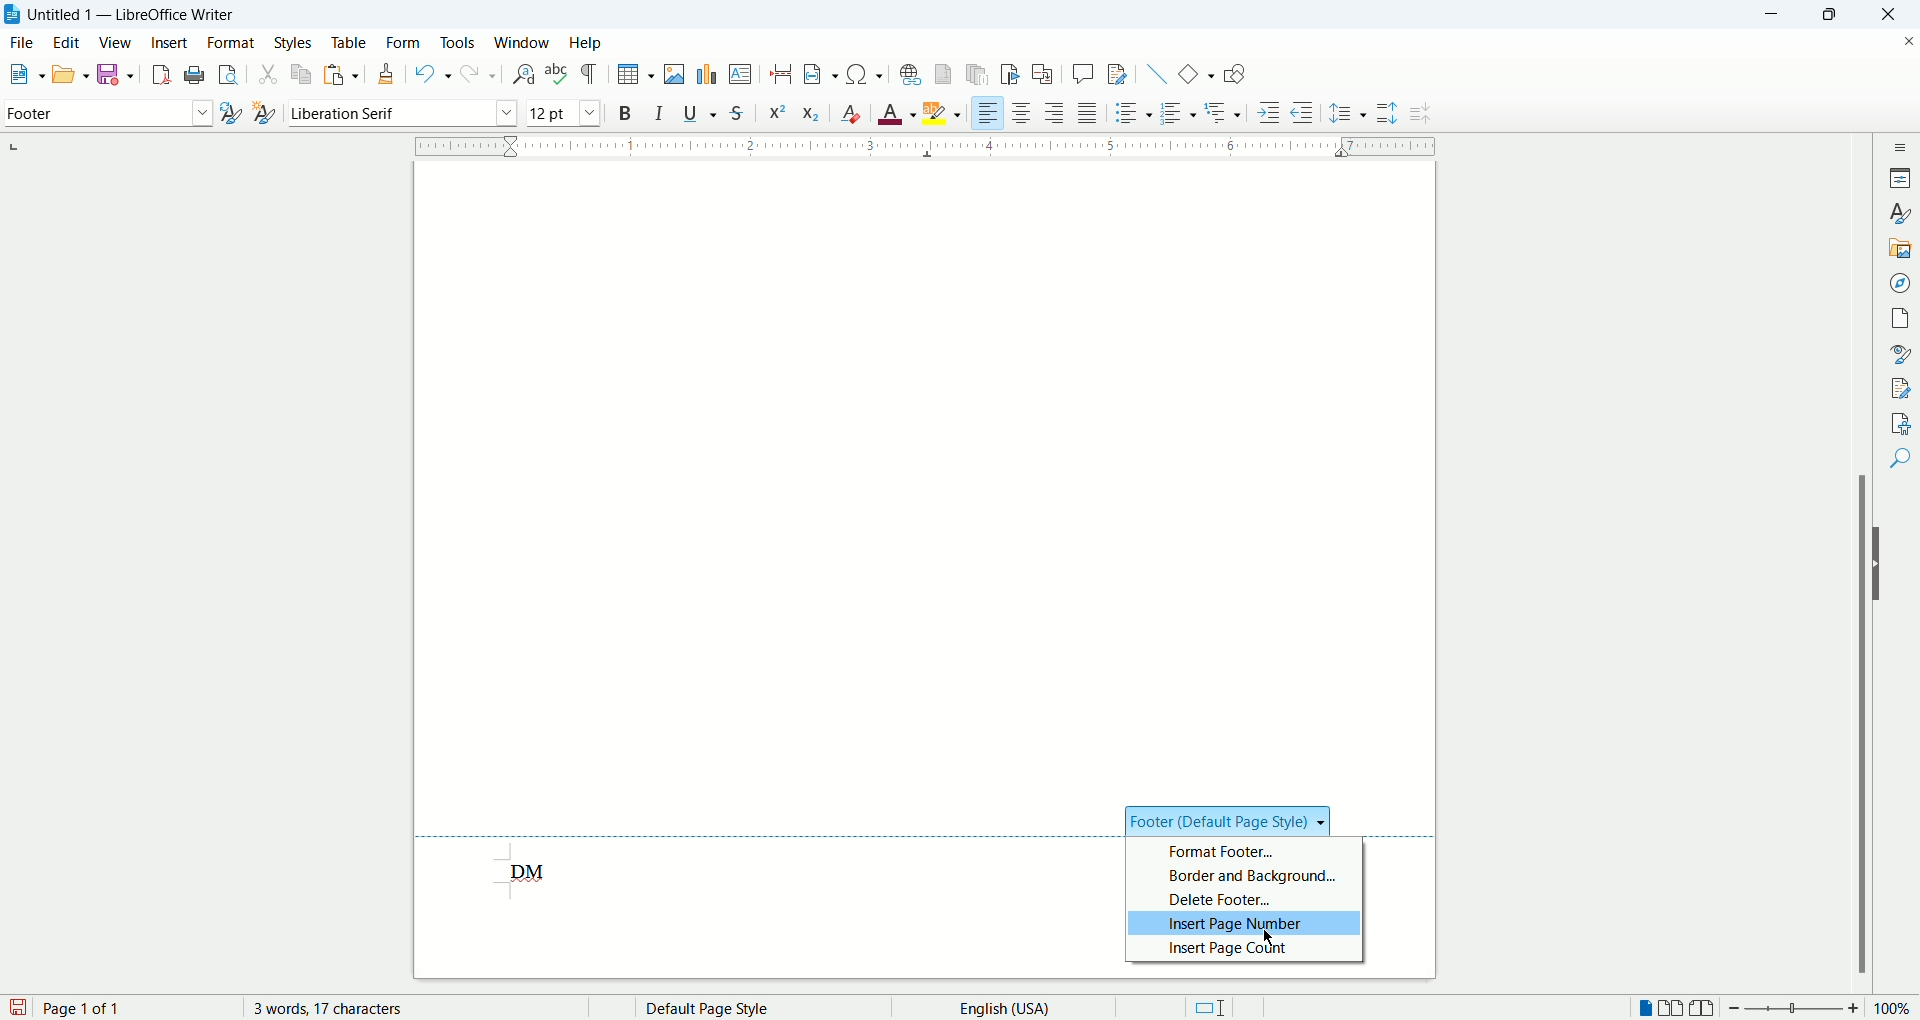 This screenshot has width=1920, height=1020. I want to click on decrease indent, so click(1302, 112).